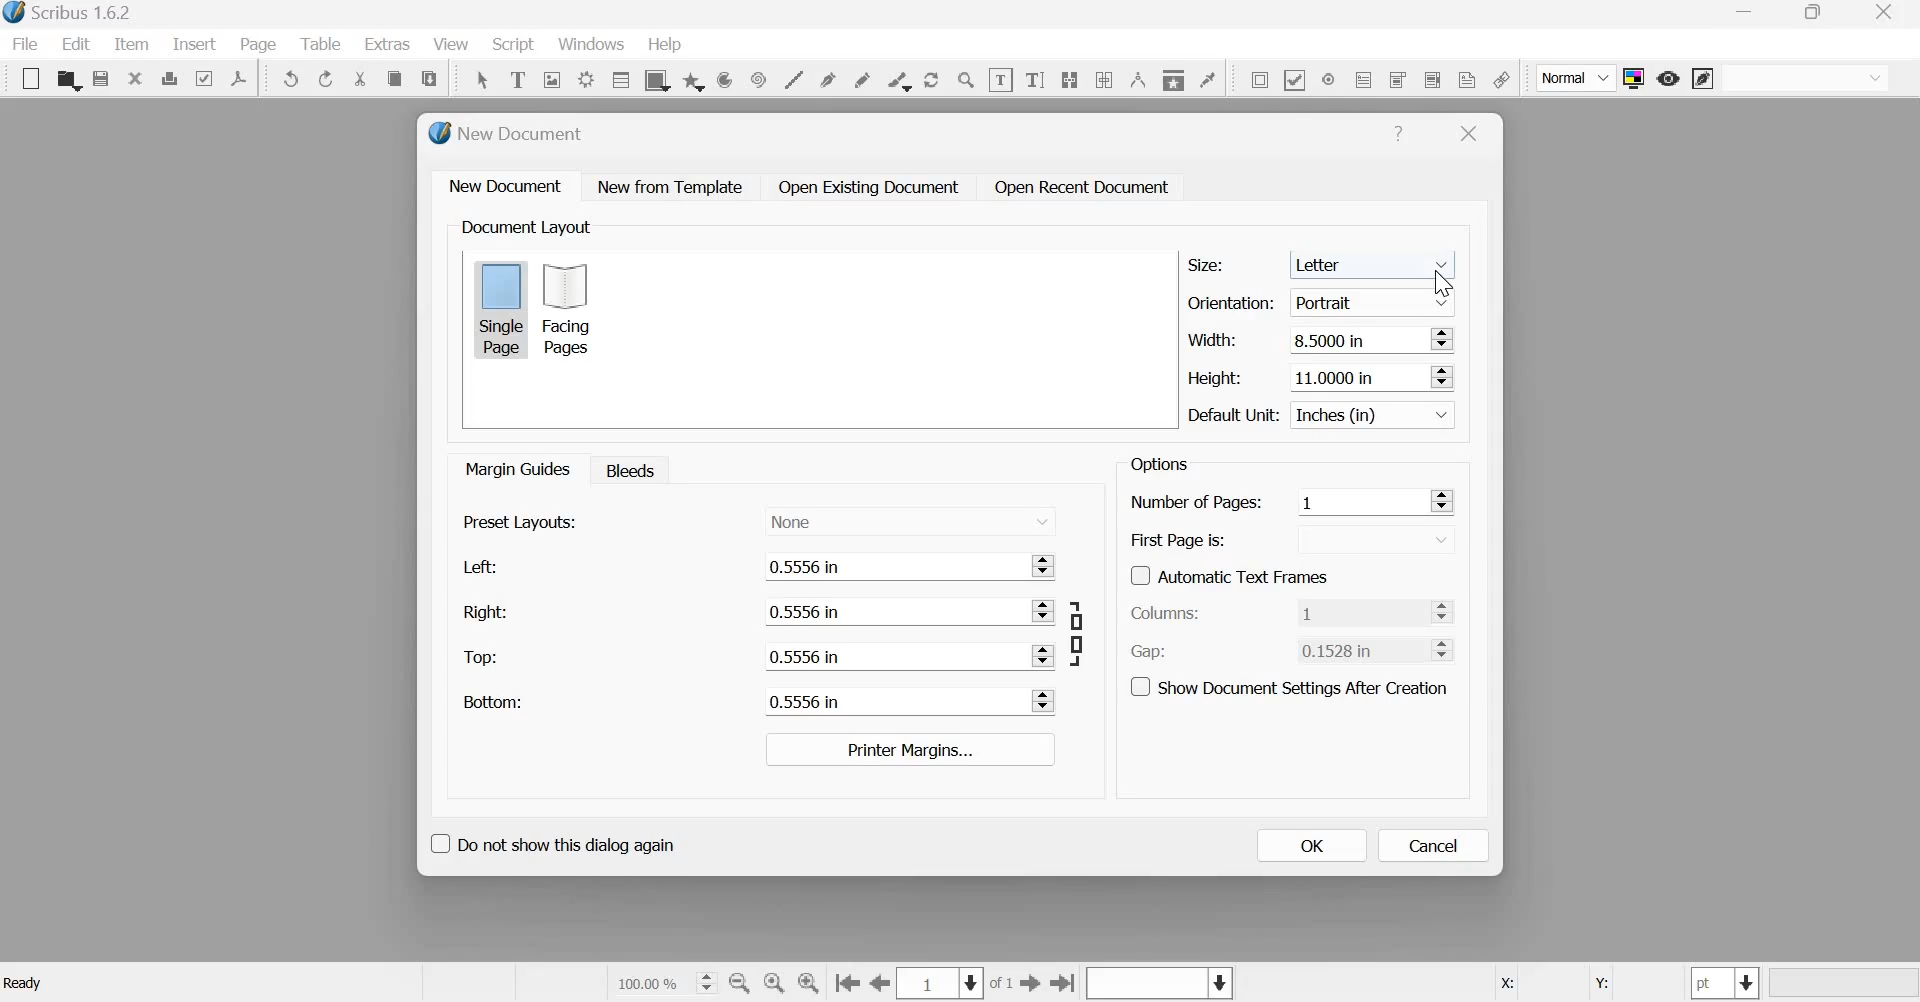 The height and width of the screenshot is (1002, 1920). What do you see at coordinates (521, 521) in the screenshot?
I see `Present layouts: ` at bounding box center [521, 521].